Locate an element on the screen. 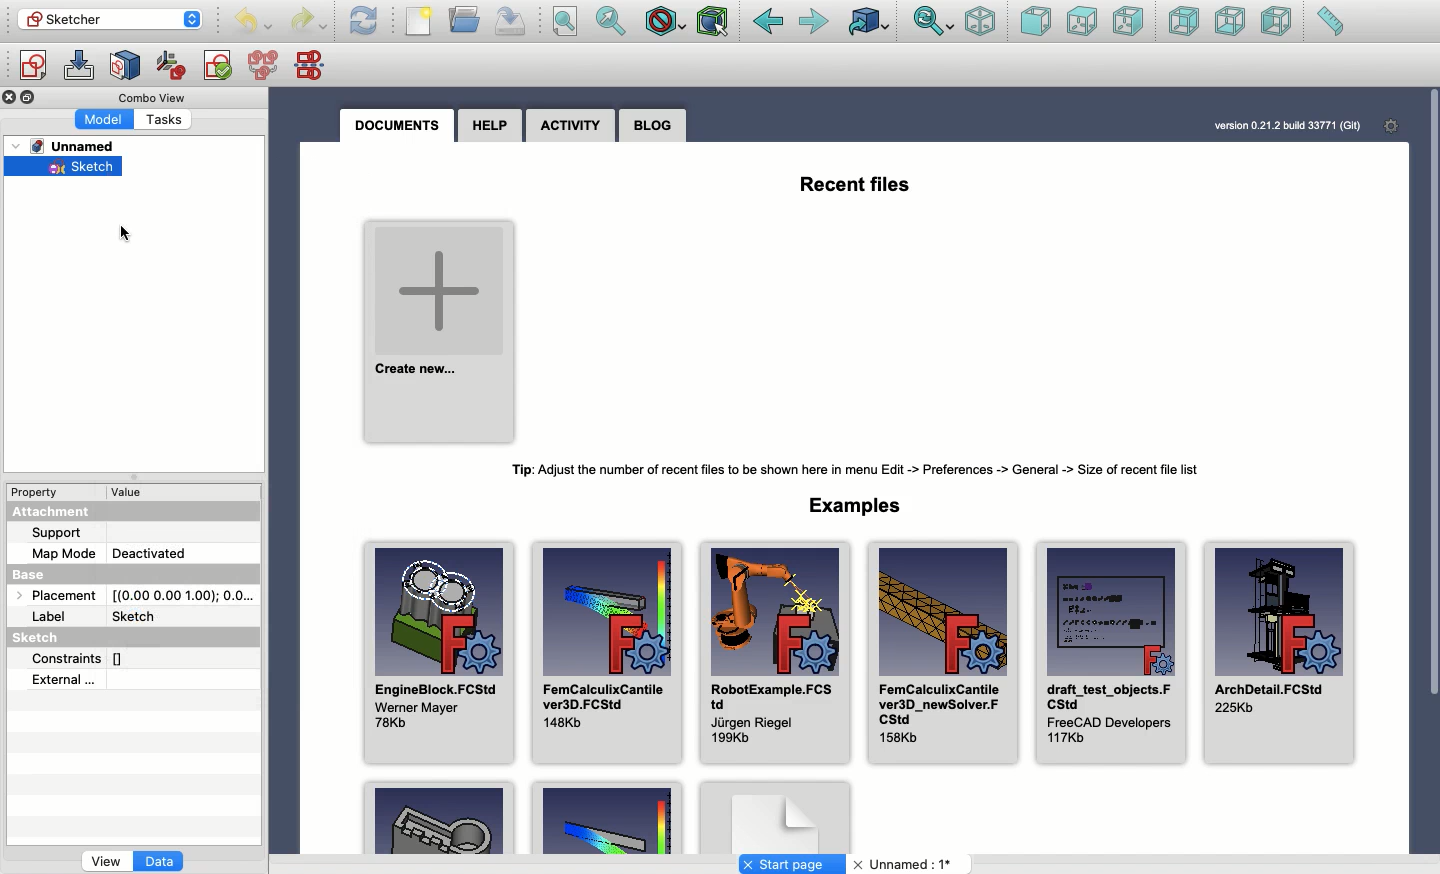 The height and width of the screenshot is (874, 1440). Create sketch  is located at coordinates (32, 68).